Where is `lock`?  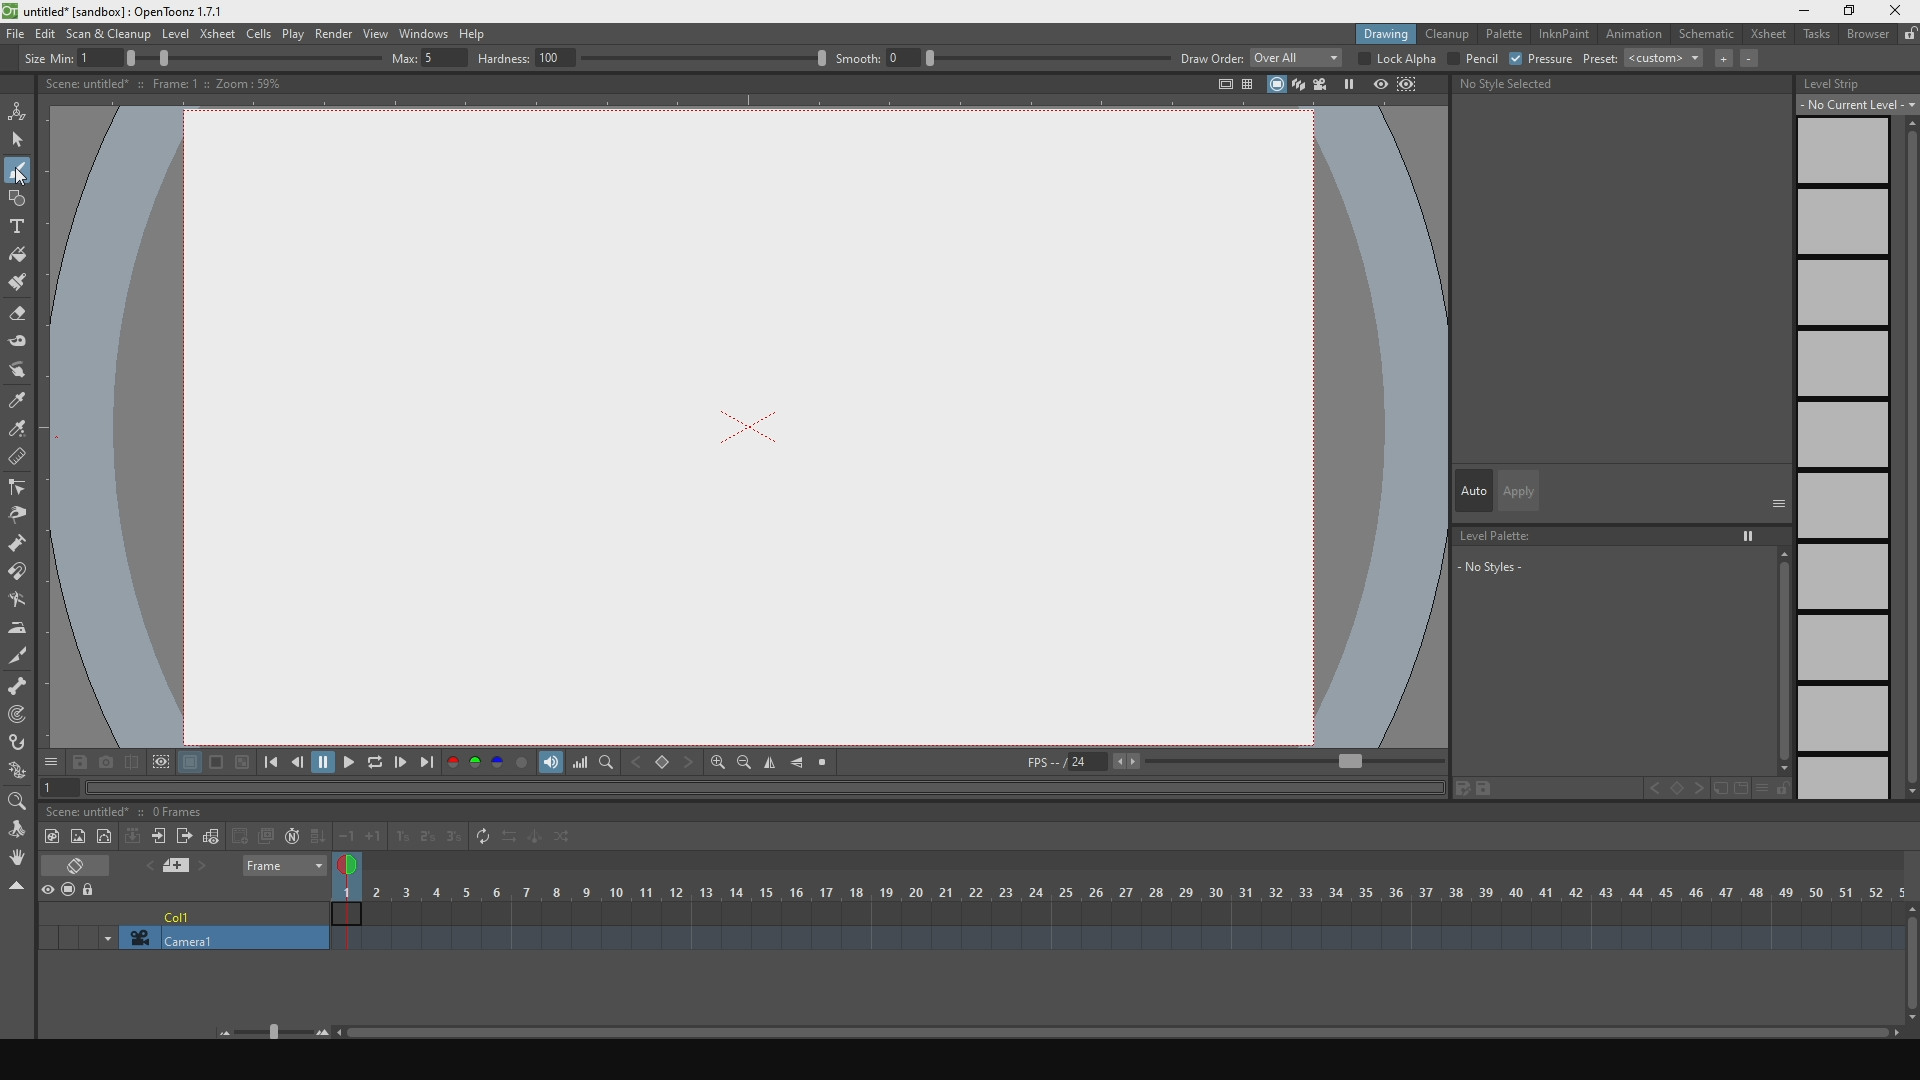 lock is located at coordinates (1908, 35).